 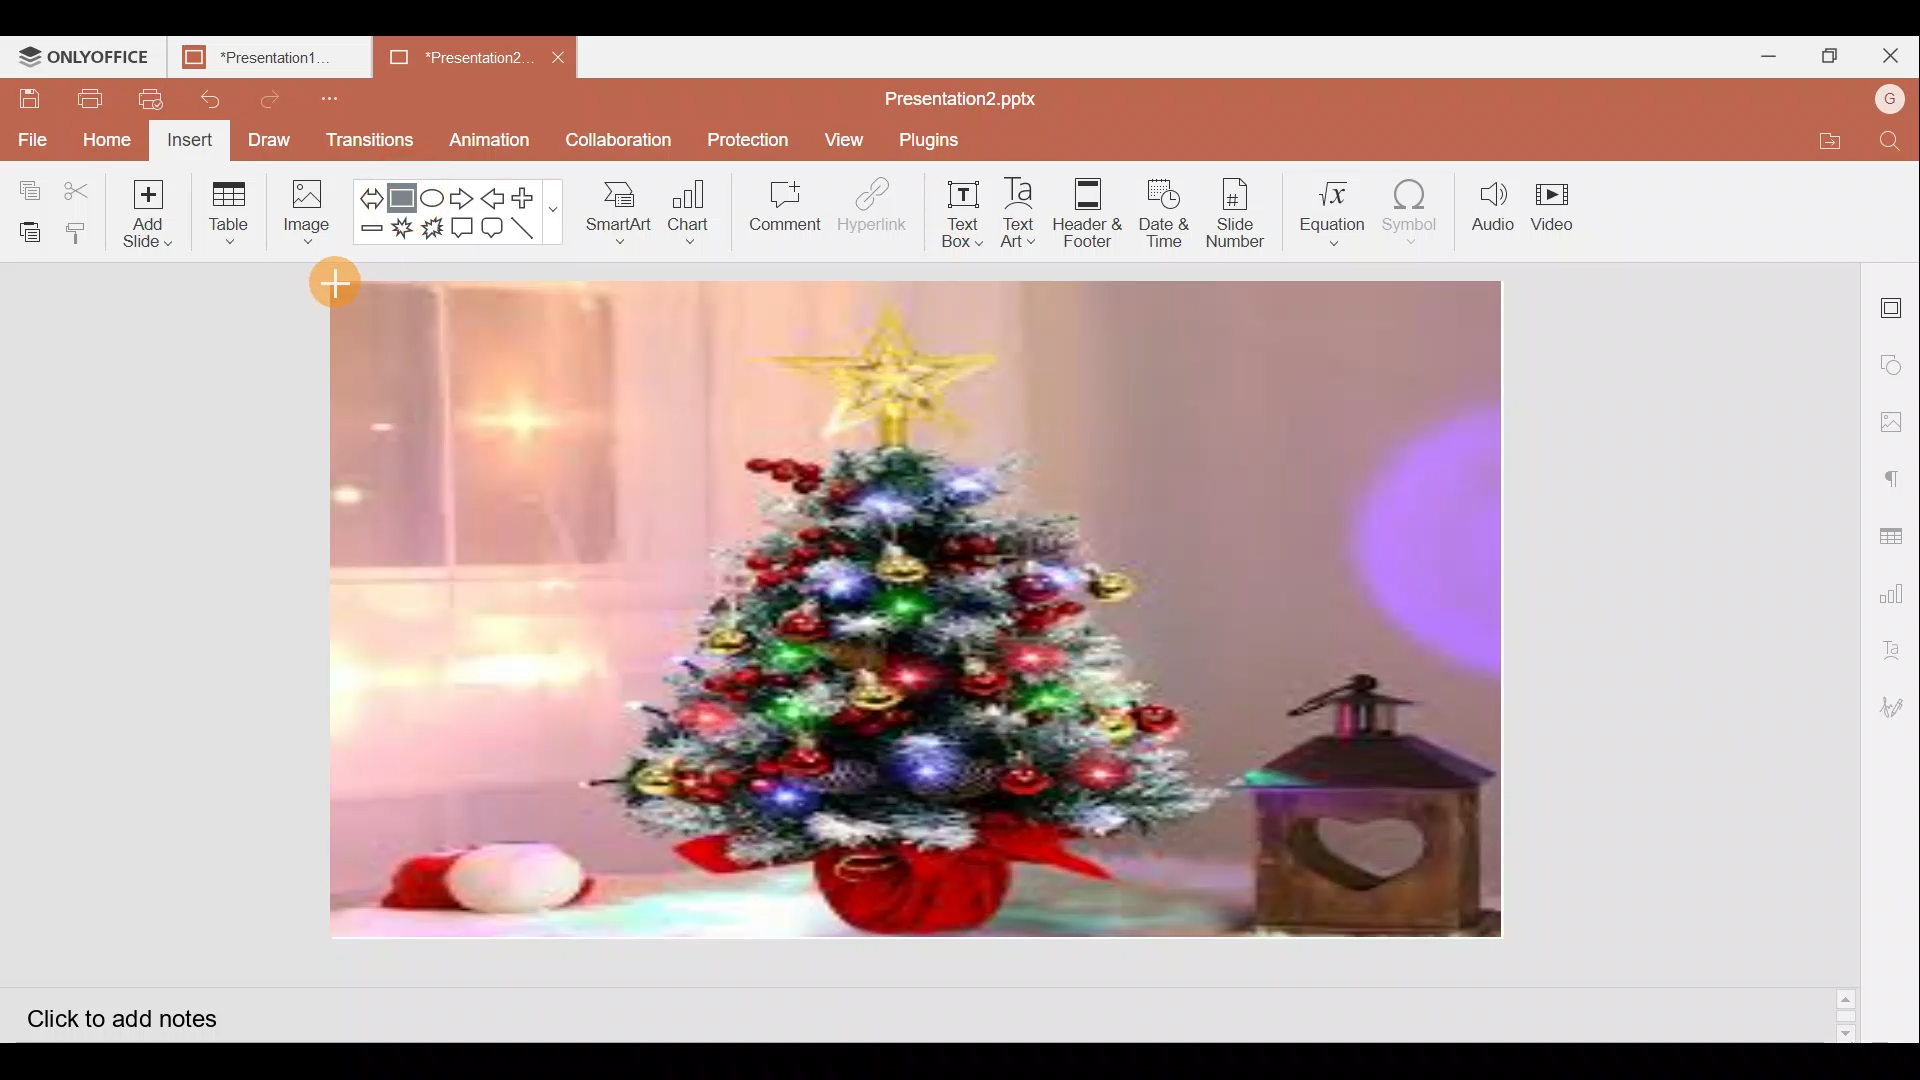 What do you see at coordinates (952, 217) in the screenshot?
I see `Text box` at bounding box center [952, 217].